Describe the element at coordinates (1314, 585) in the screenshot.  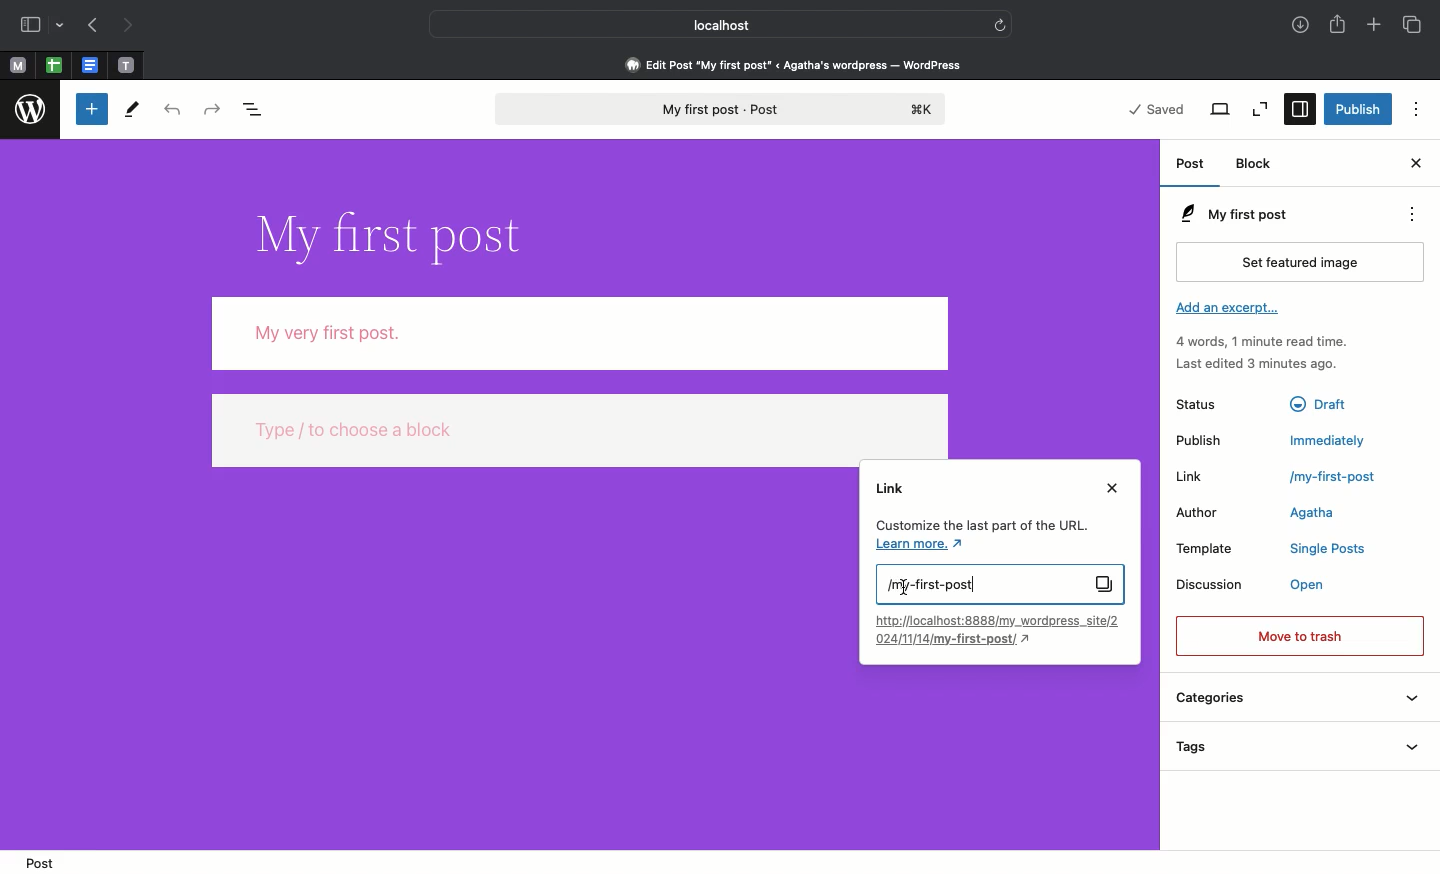
I see `Open` at that location.